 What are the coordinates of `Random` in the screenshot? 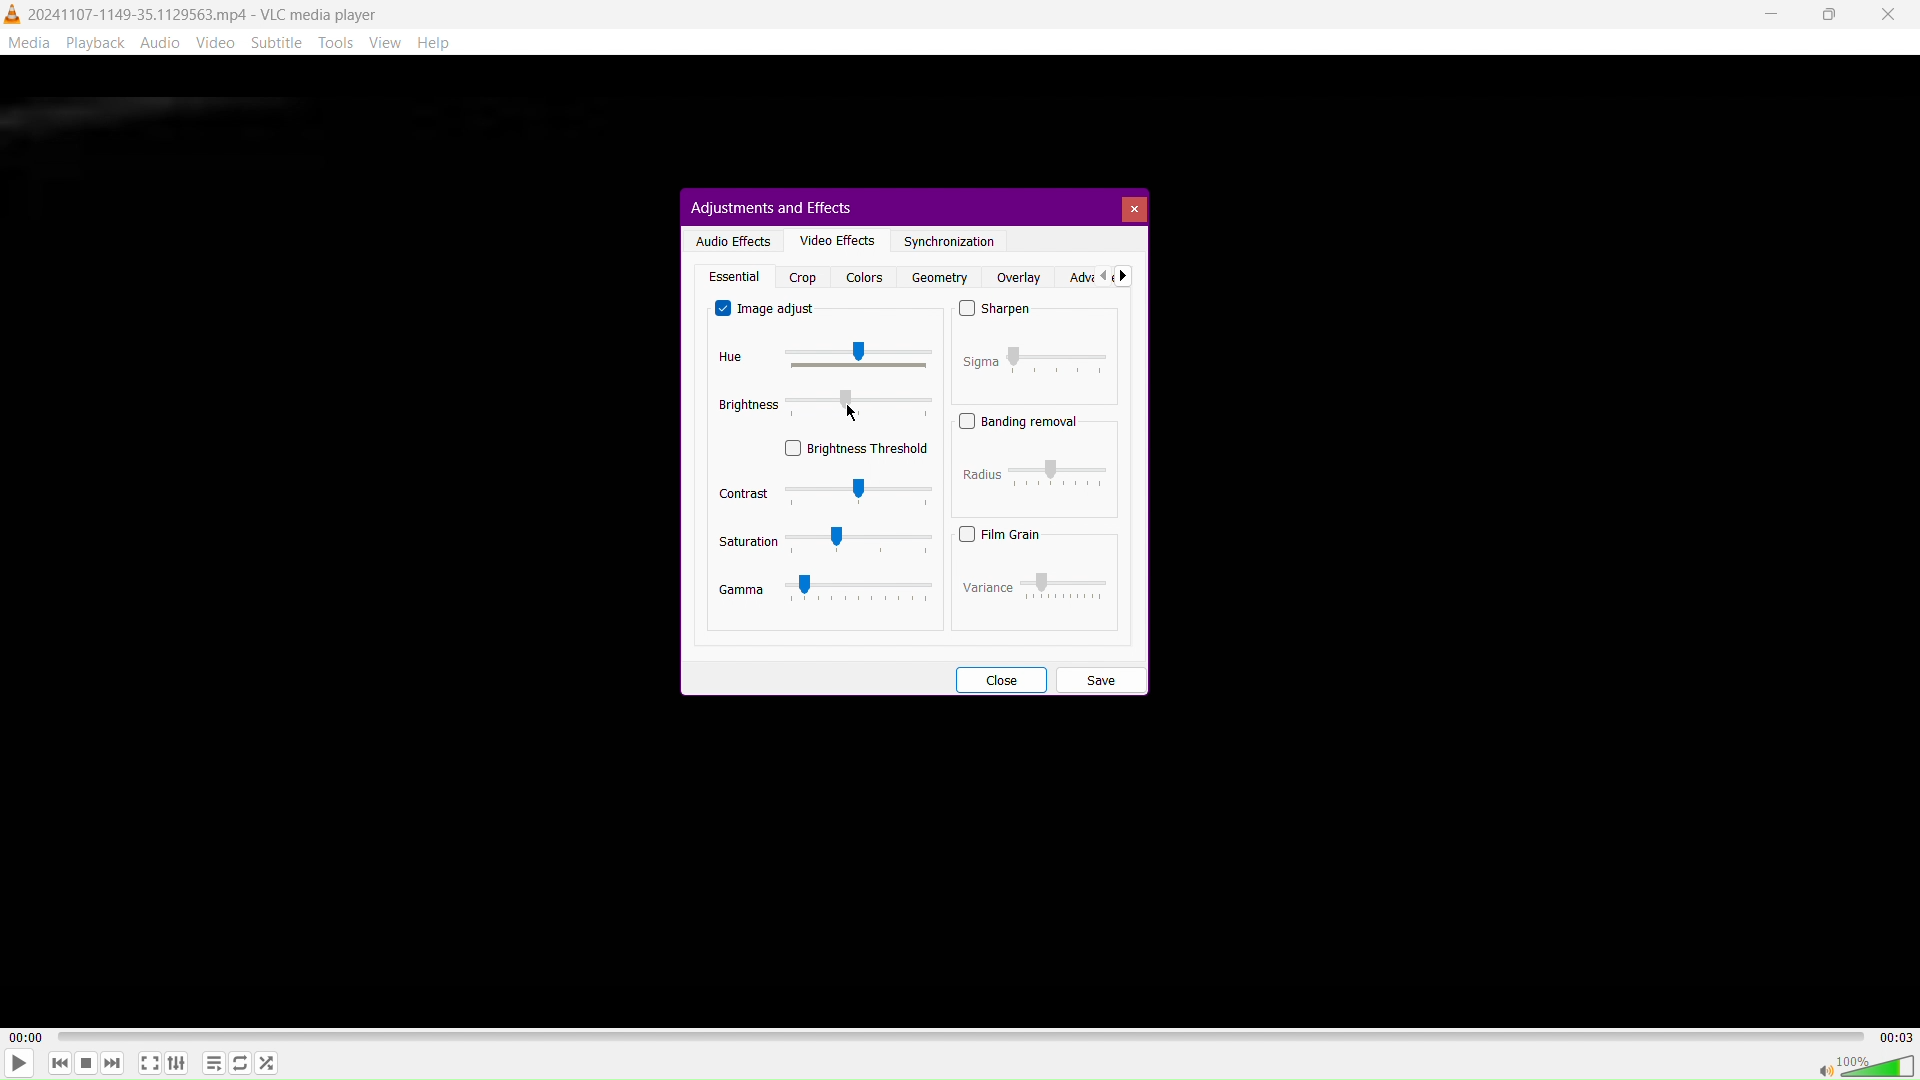 It's located at (266, 1062).